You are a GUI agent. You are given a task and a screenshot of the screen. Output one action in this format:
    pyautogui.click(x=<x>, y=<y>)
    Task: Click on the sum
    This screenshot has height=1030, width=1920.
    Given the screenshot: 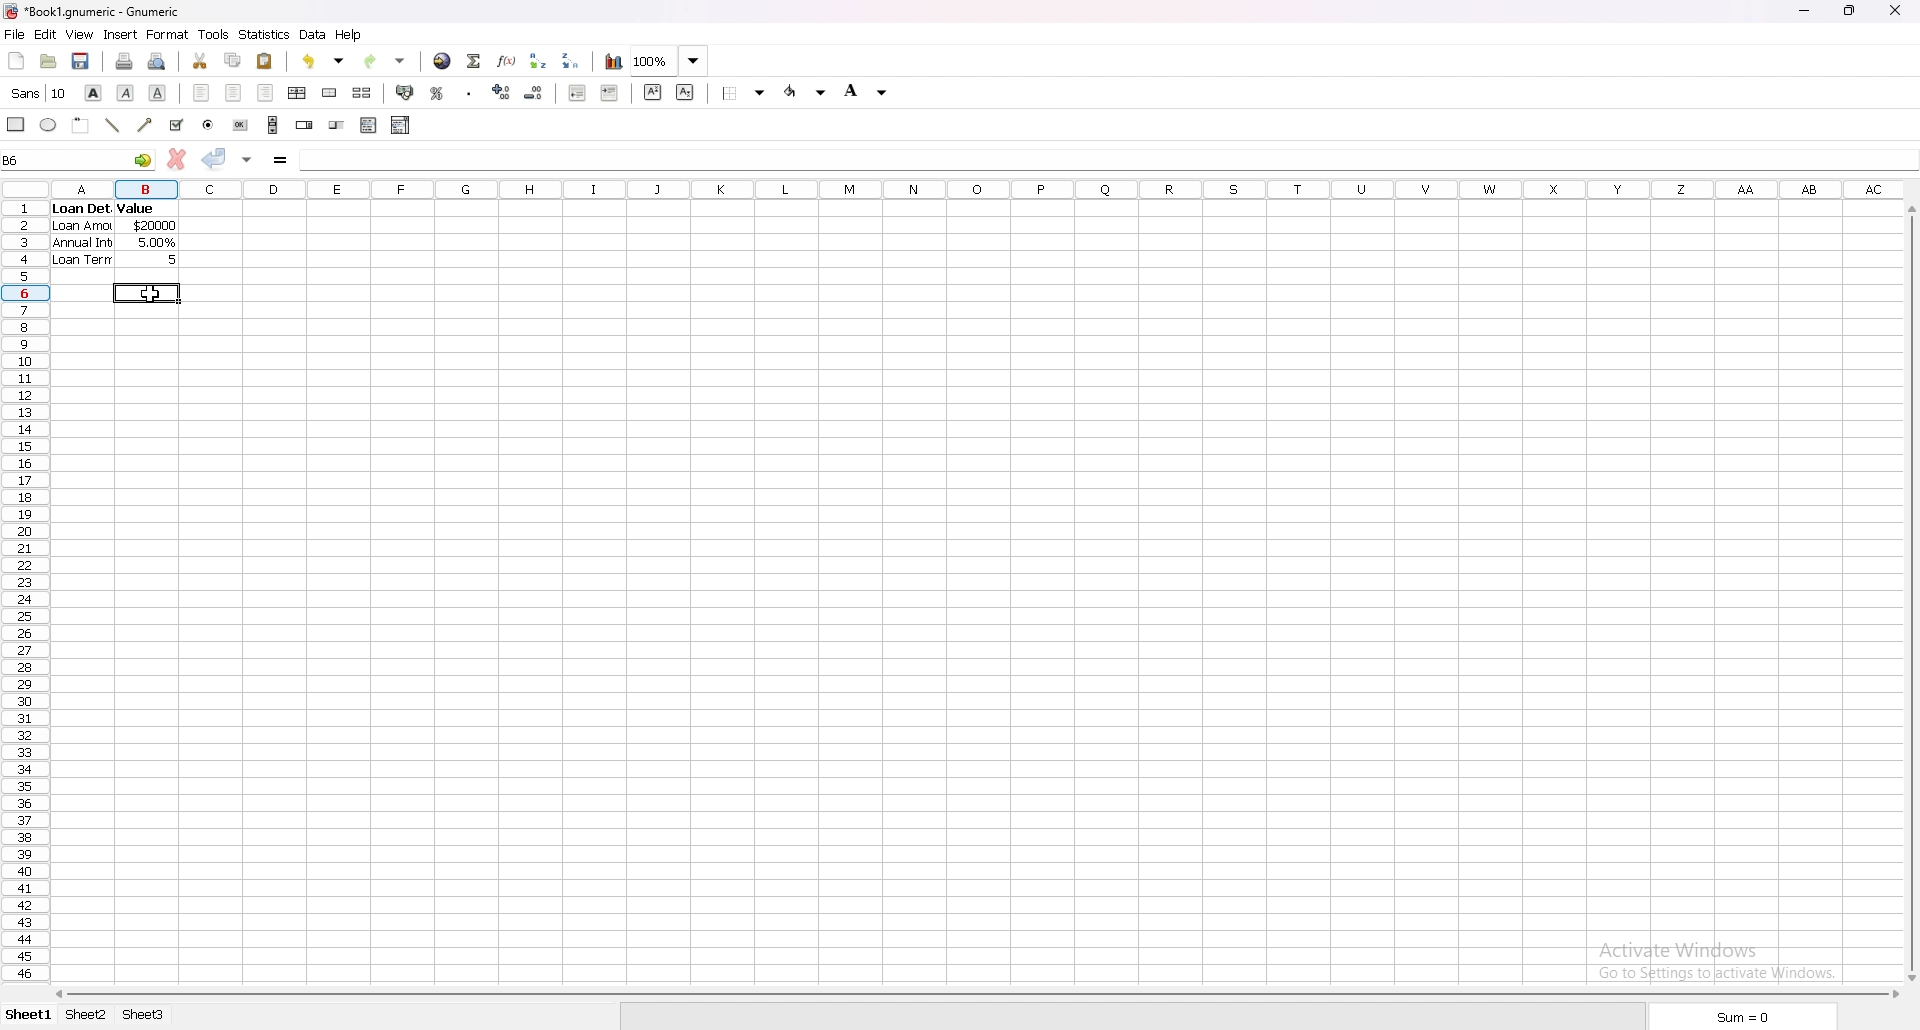 What is the action you would take?
    pyautogui.click(x=1747, y=1018)
    